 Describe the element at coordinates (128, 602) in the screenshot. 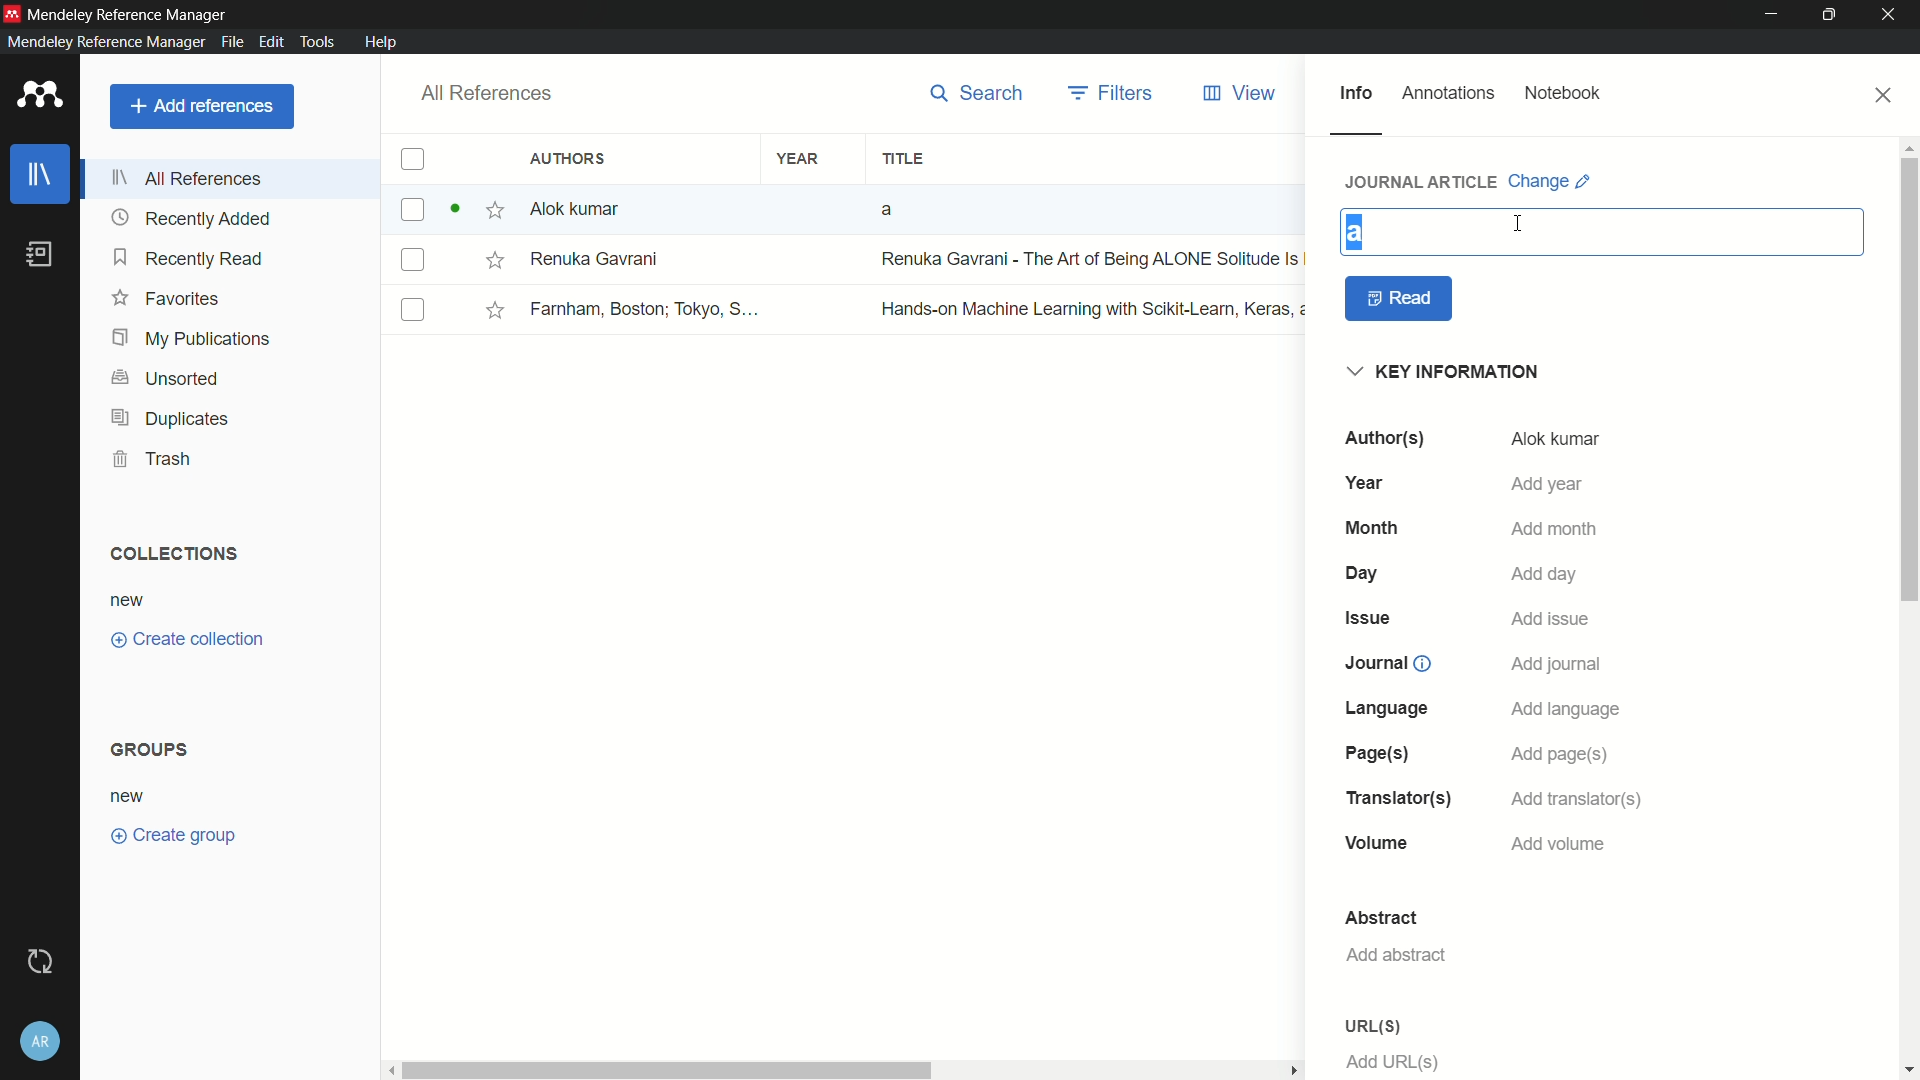

I see `new` at that location.